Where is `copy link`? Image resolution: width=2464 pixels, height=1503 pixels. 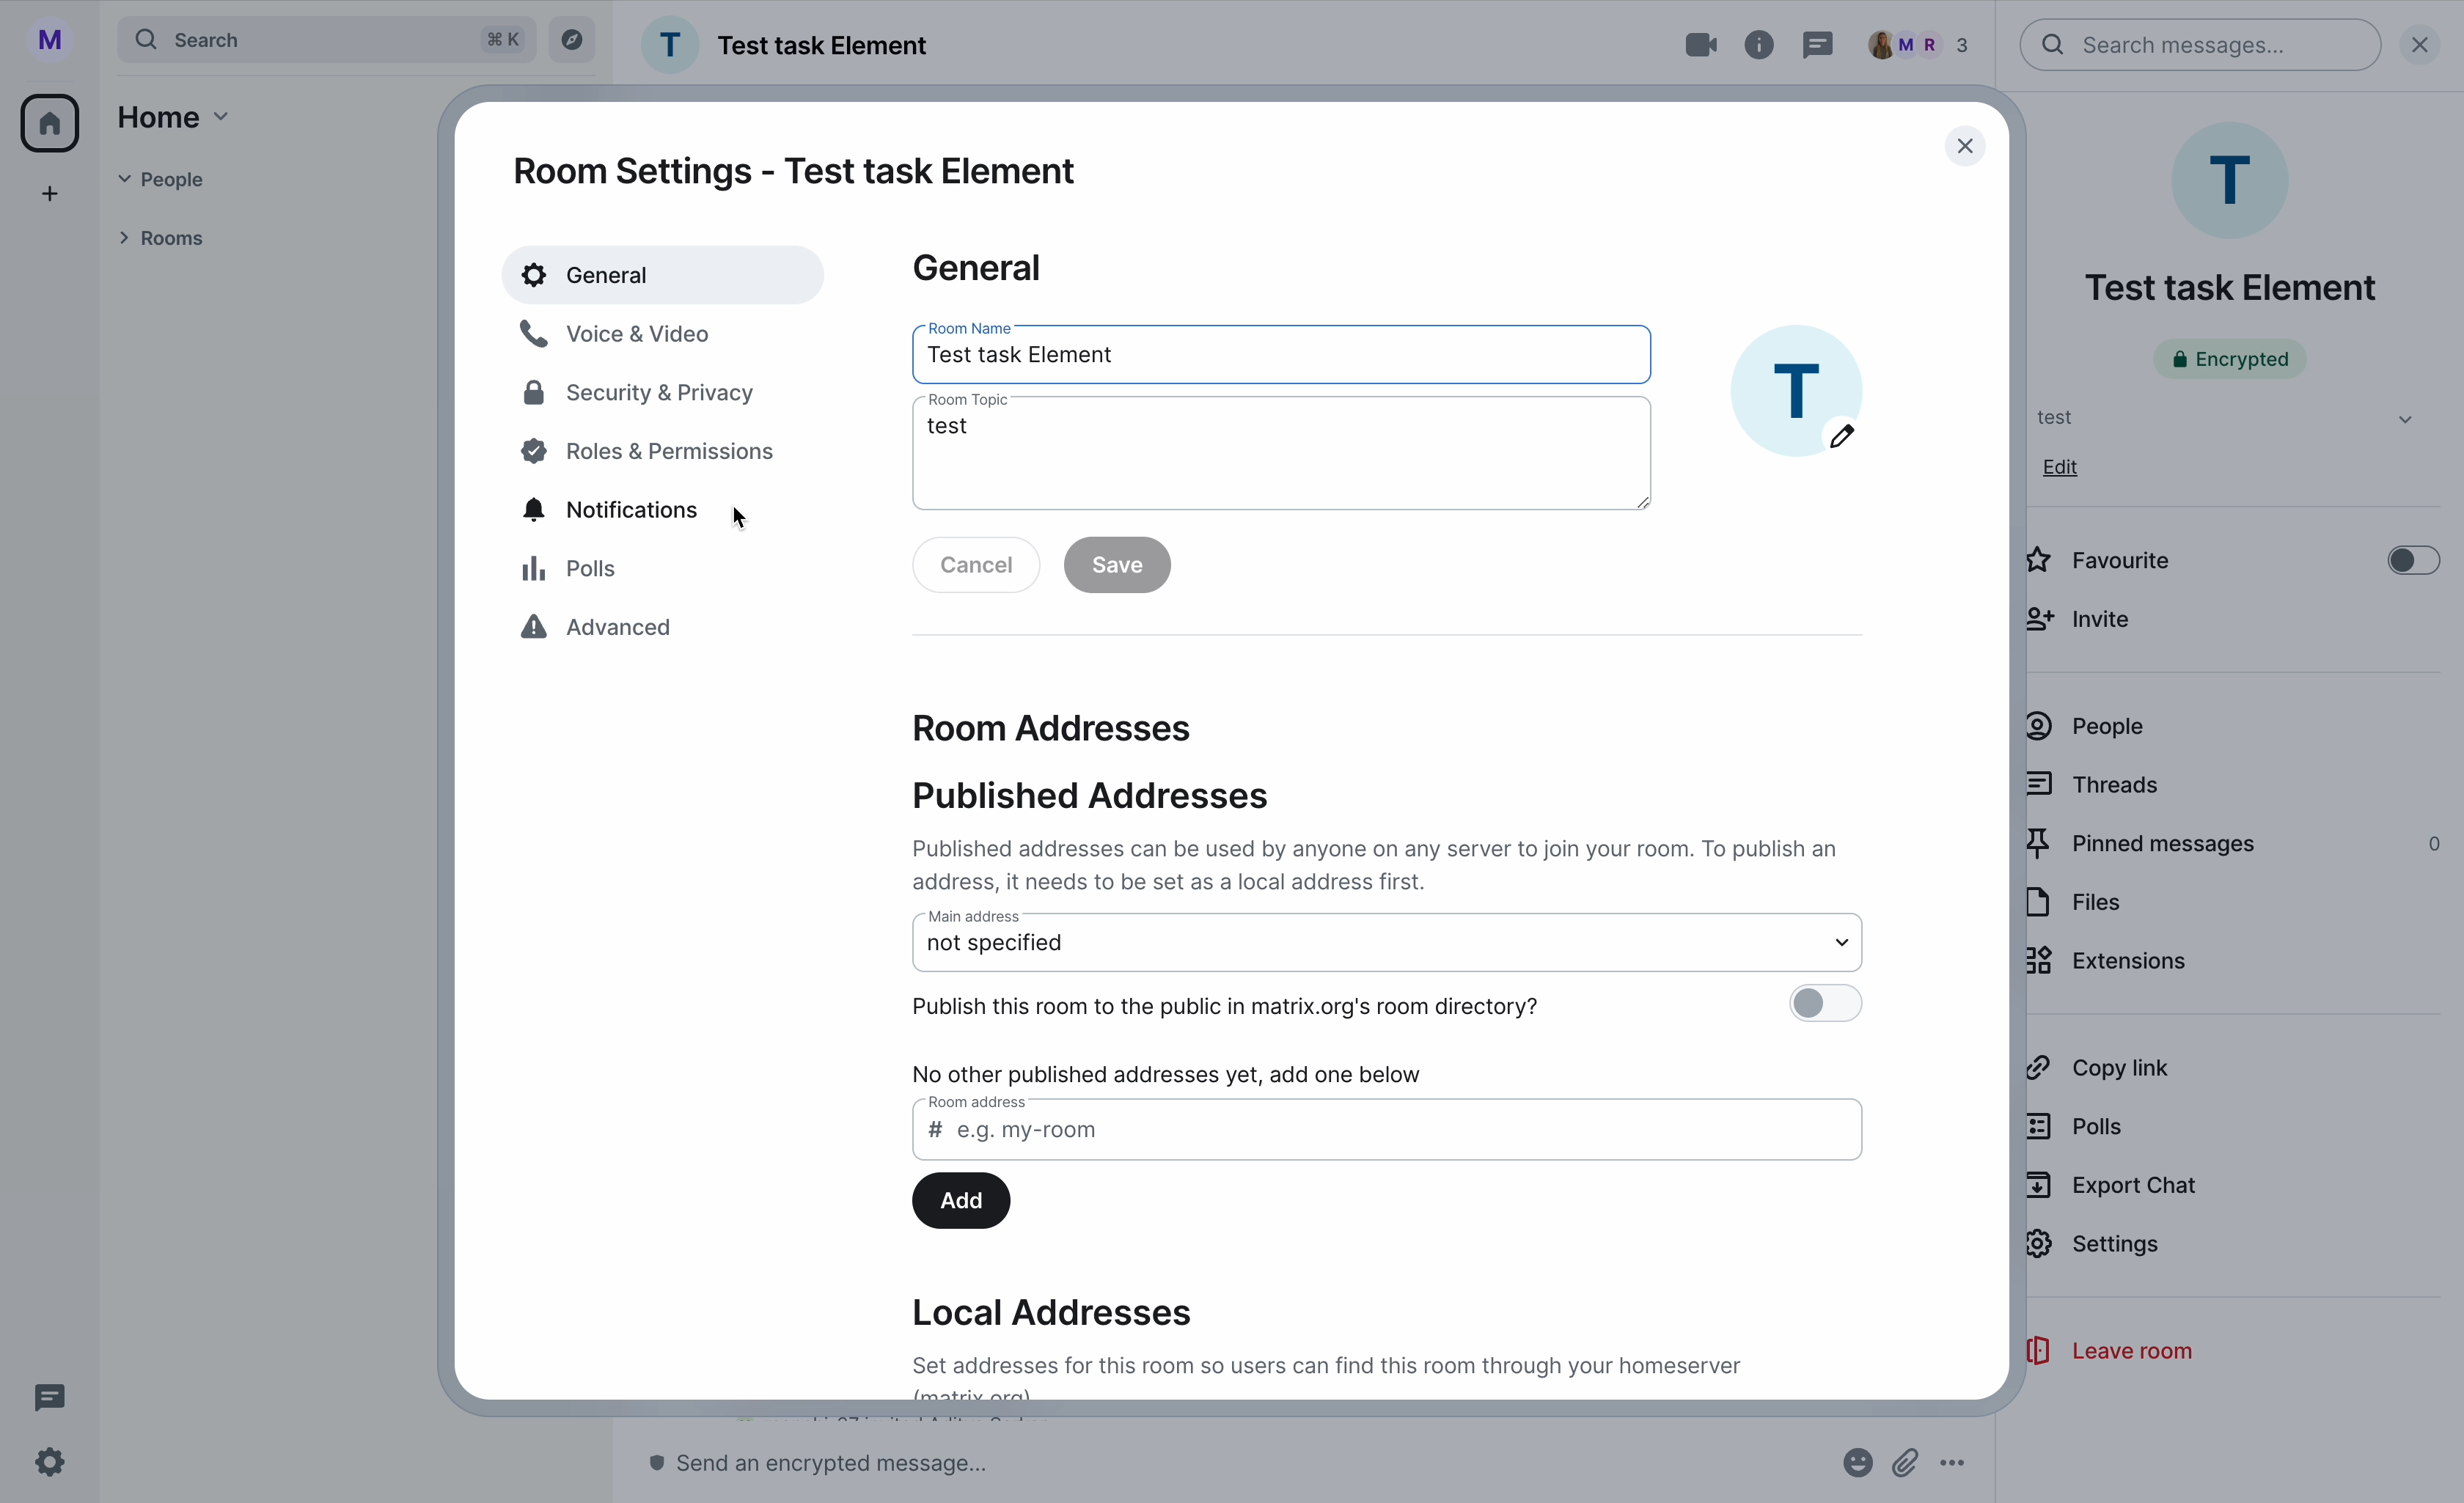 copy link is located at coordinates (2097, 1068).